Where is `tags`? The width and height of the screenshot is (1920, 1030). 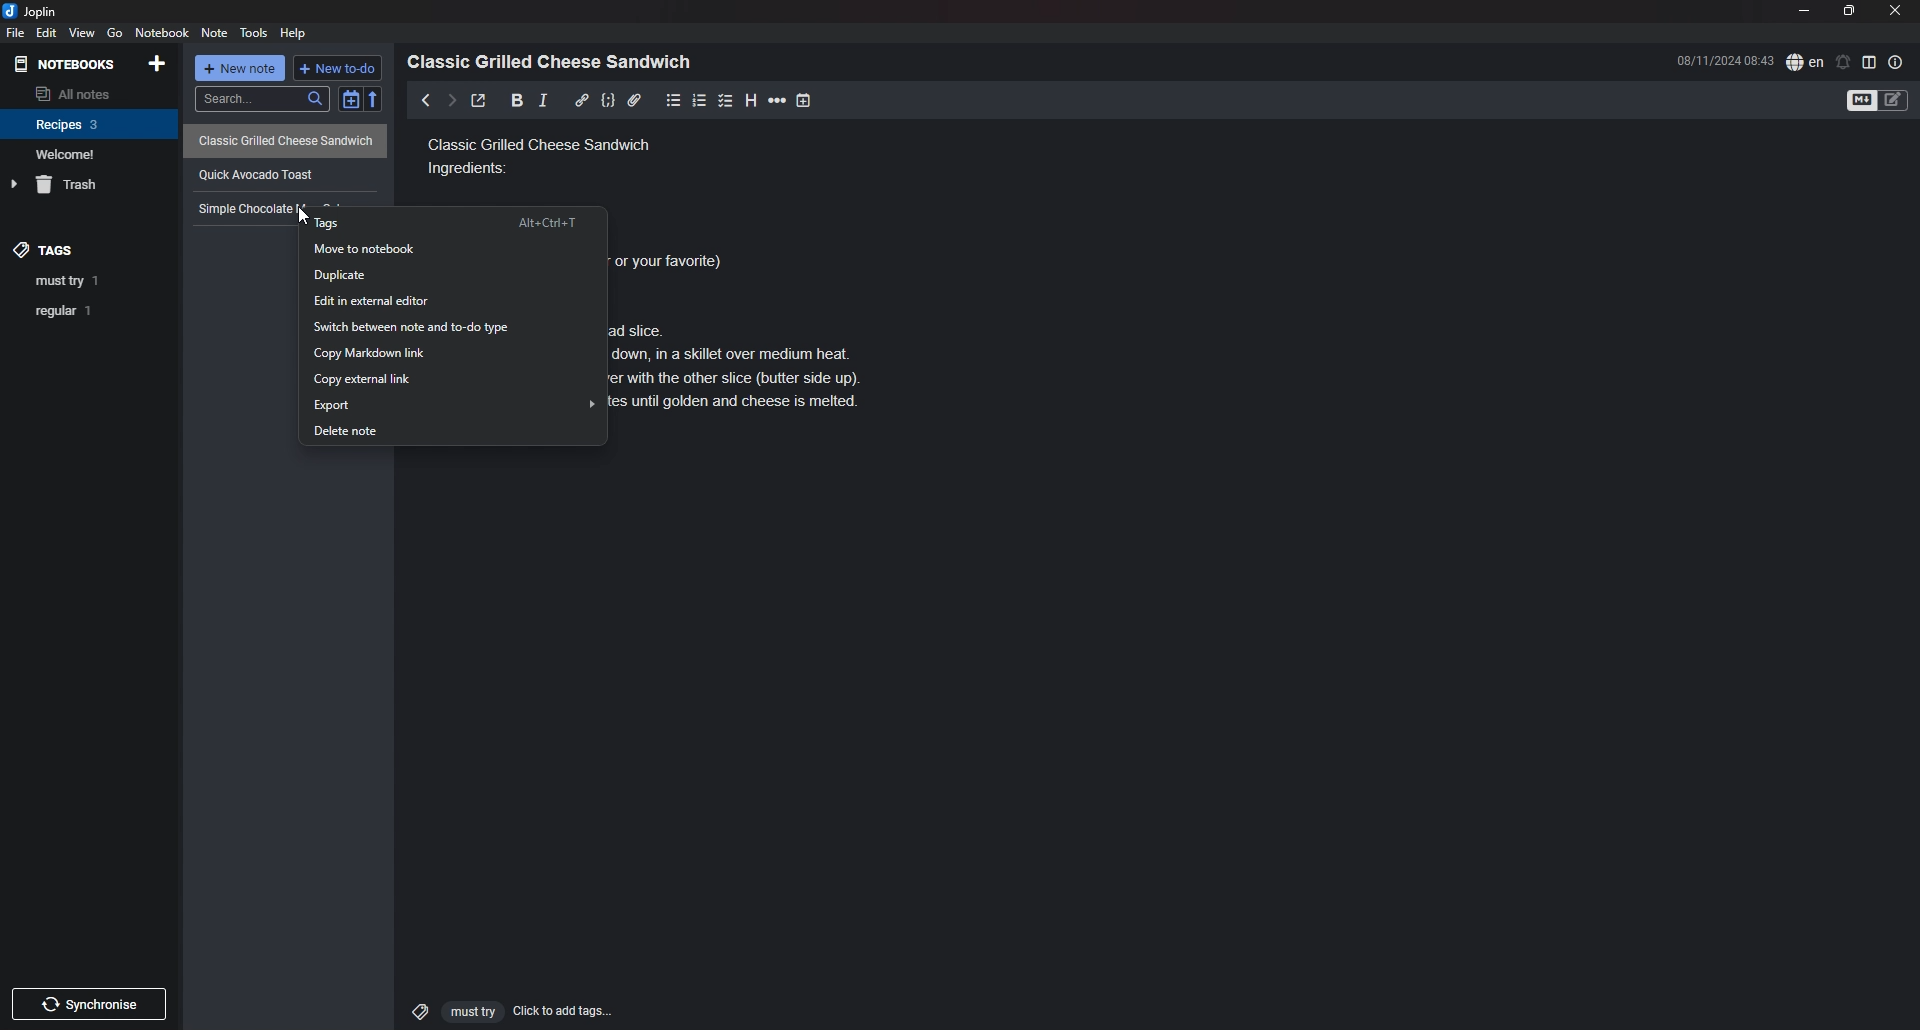 tags is located at coordinates (453, 222).